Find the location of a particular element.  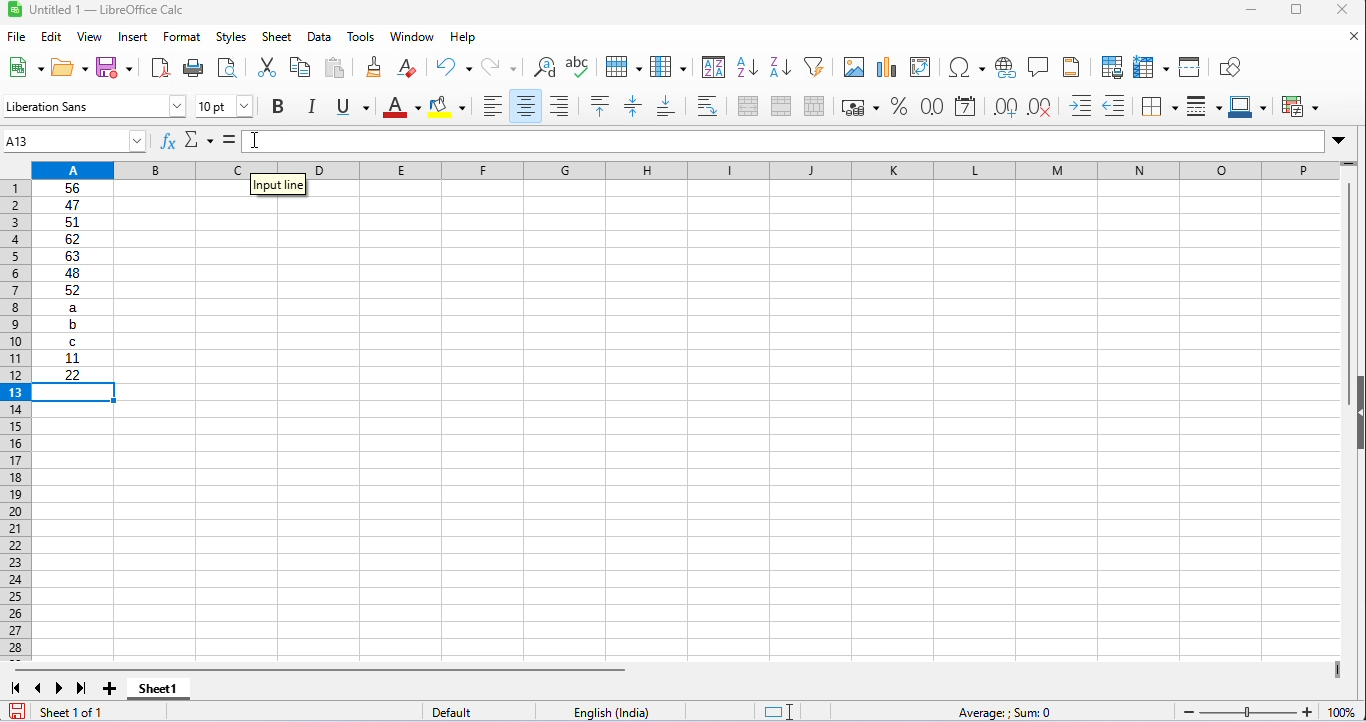

Untitled 1 — LibreOffice Calc is located at coordinates (107, 10).